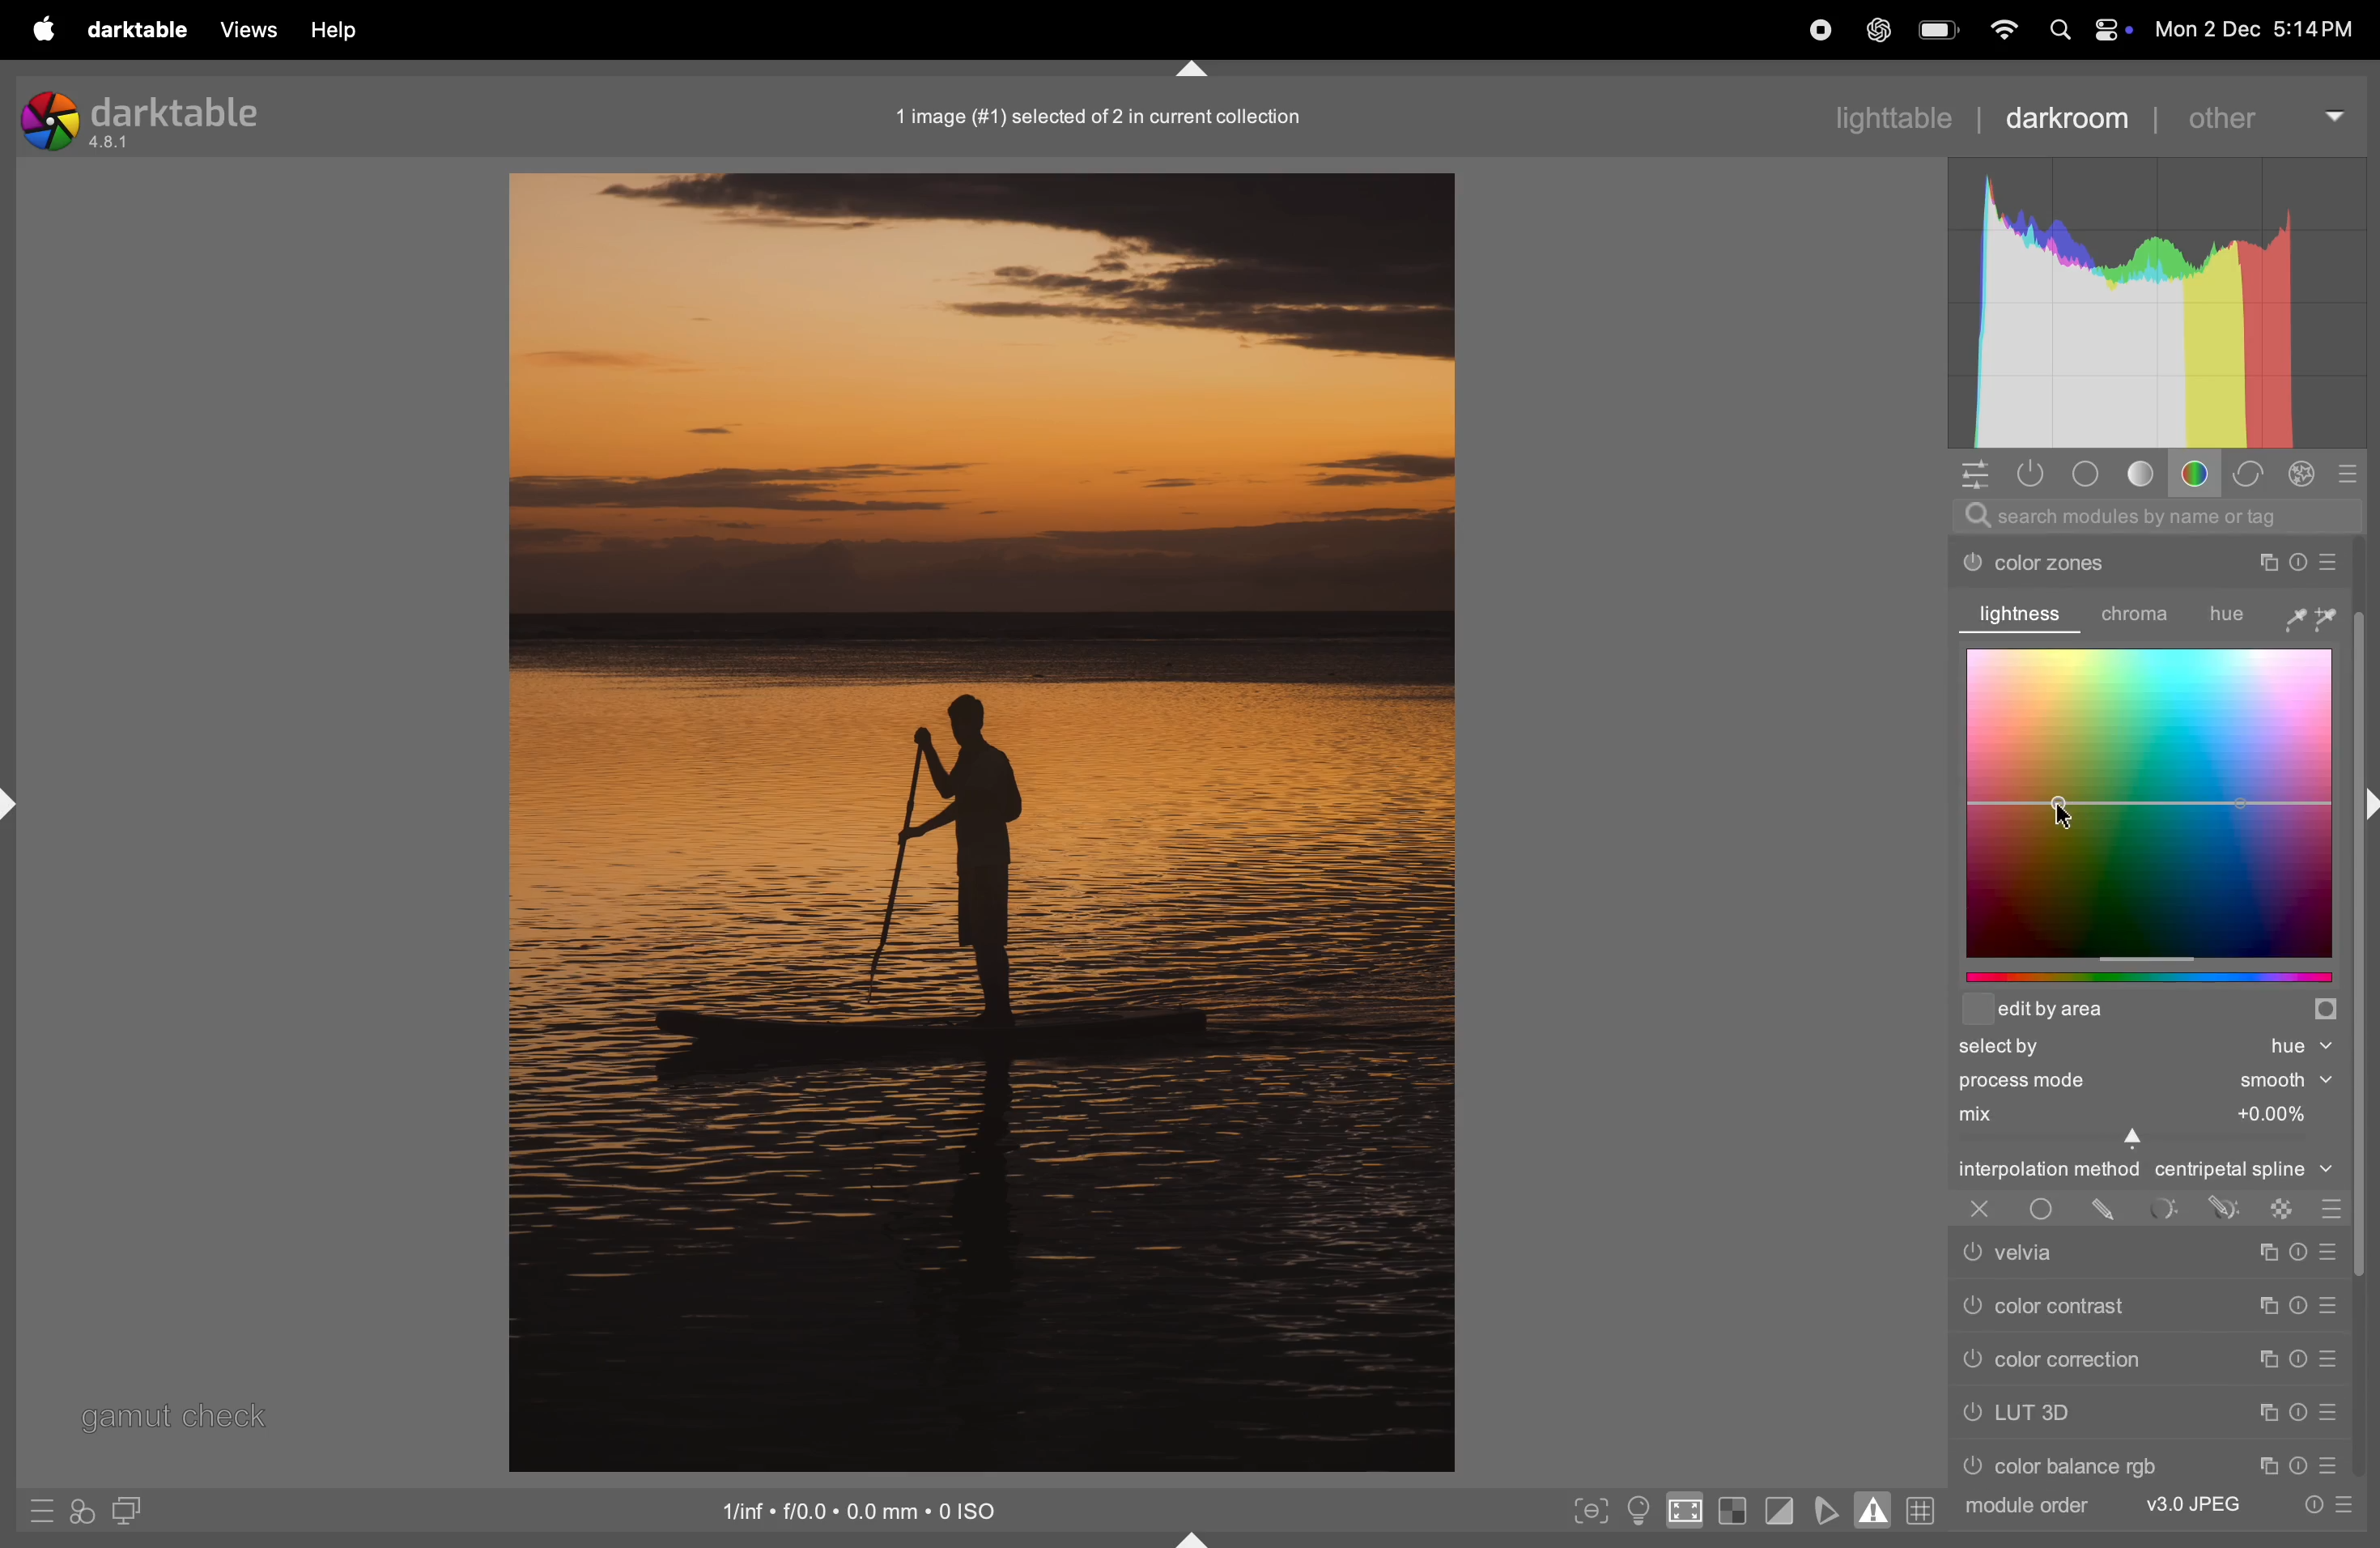  Describe the element at coordinates (2266, 1466) in the screenshot. I see `Copy` at that location.